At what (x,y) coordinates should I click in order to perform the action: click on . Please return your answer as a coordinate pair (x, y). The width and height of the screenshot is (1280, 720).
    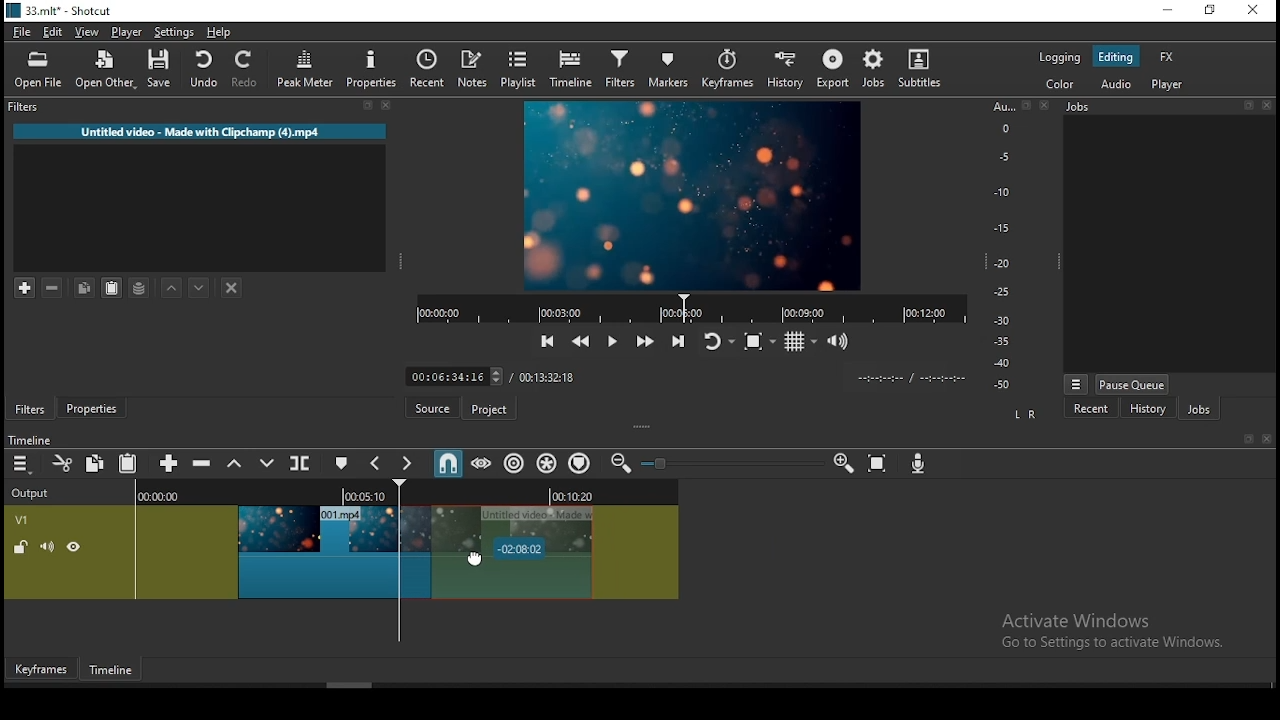
    Looking at the image, I should click on (662, 464).